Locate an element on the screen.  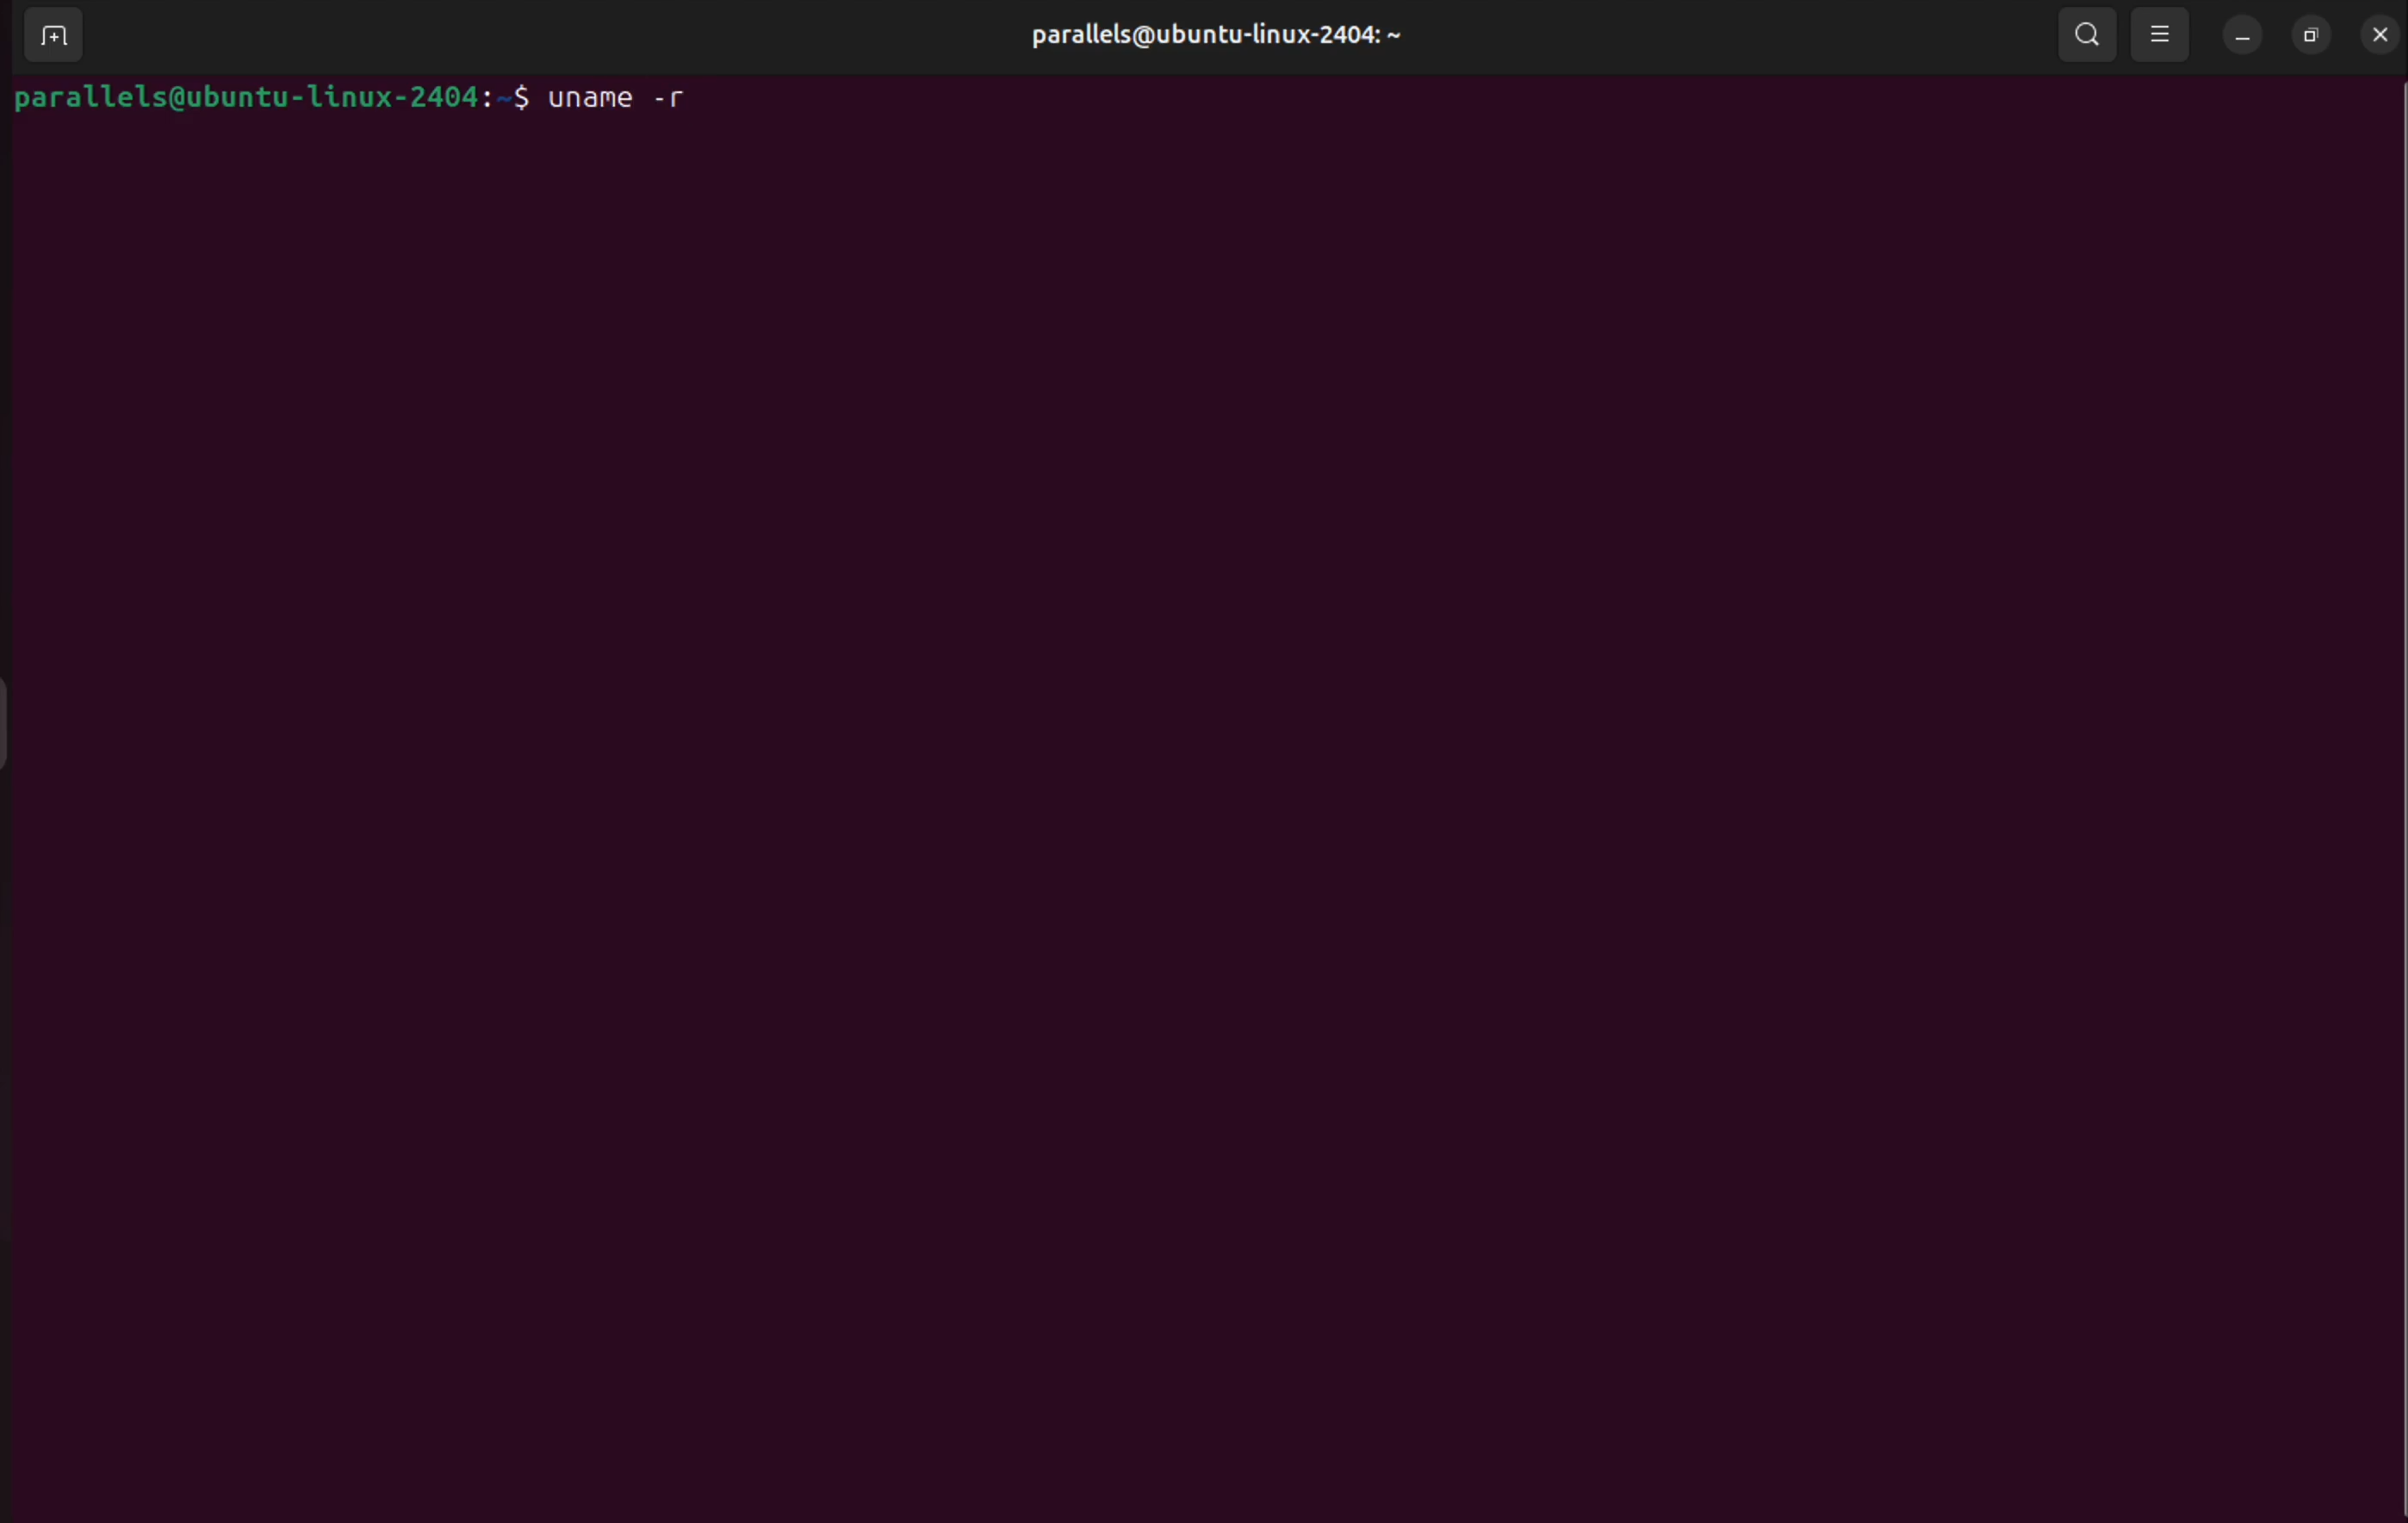
close is located at coordinates (2372, 45).